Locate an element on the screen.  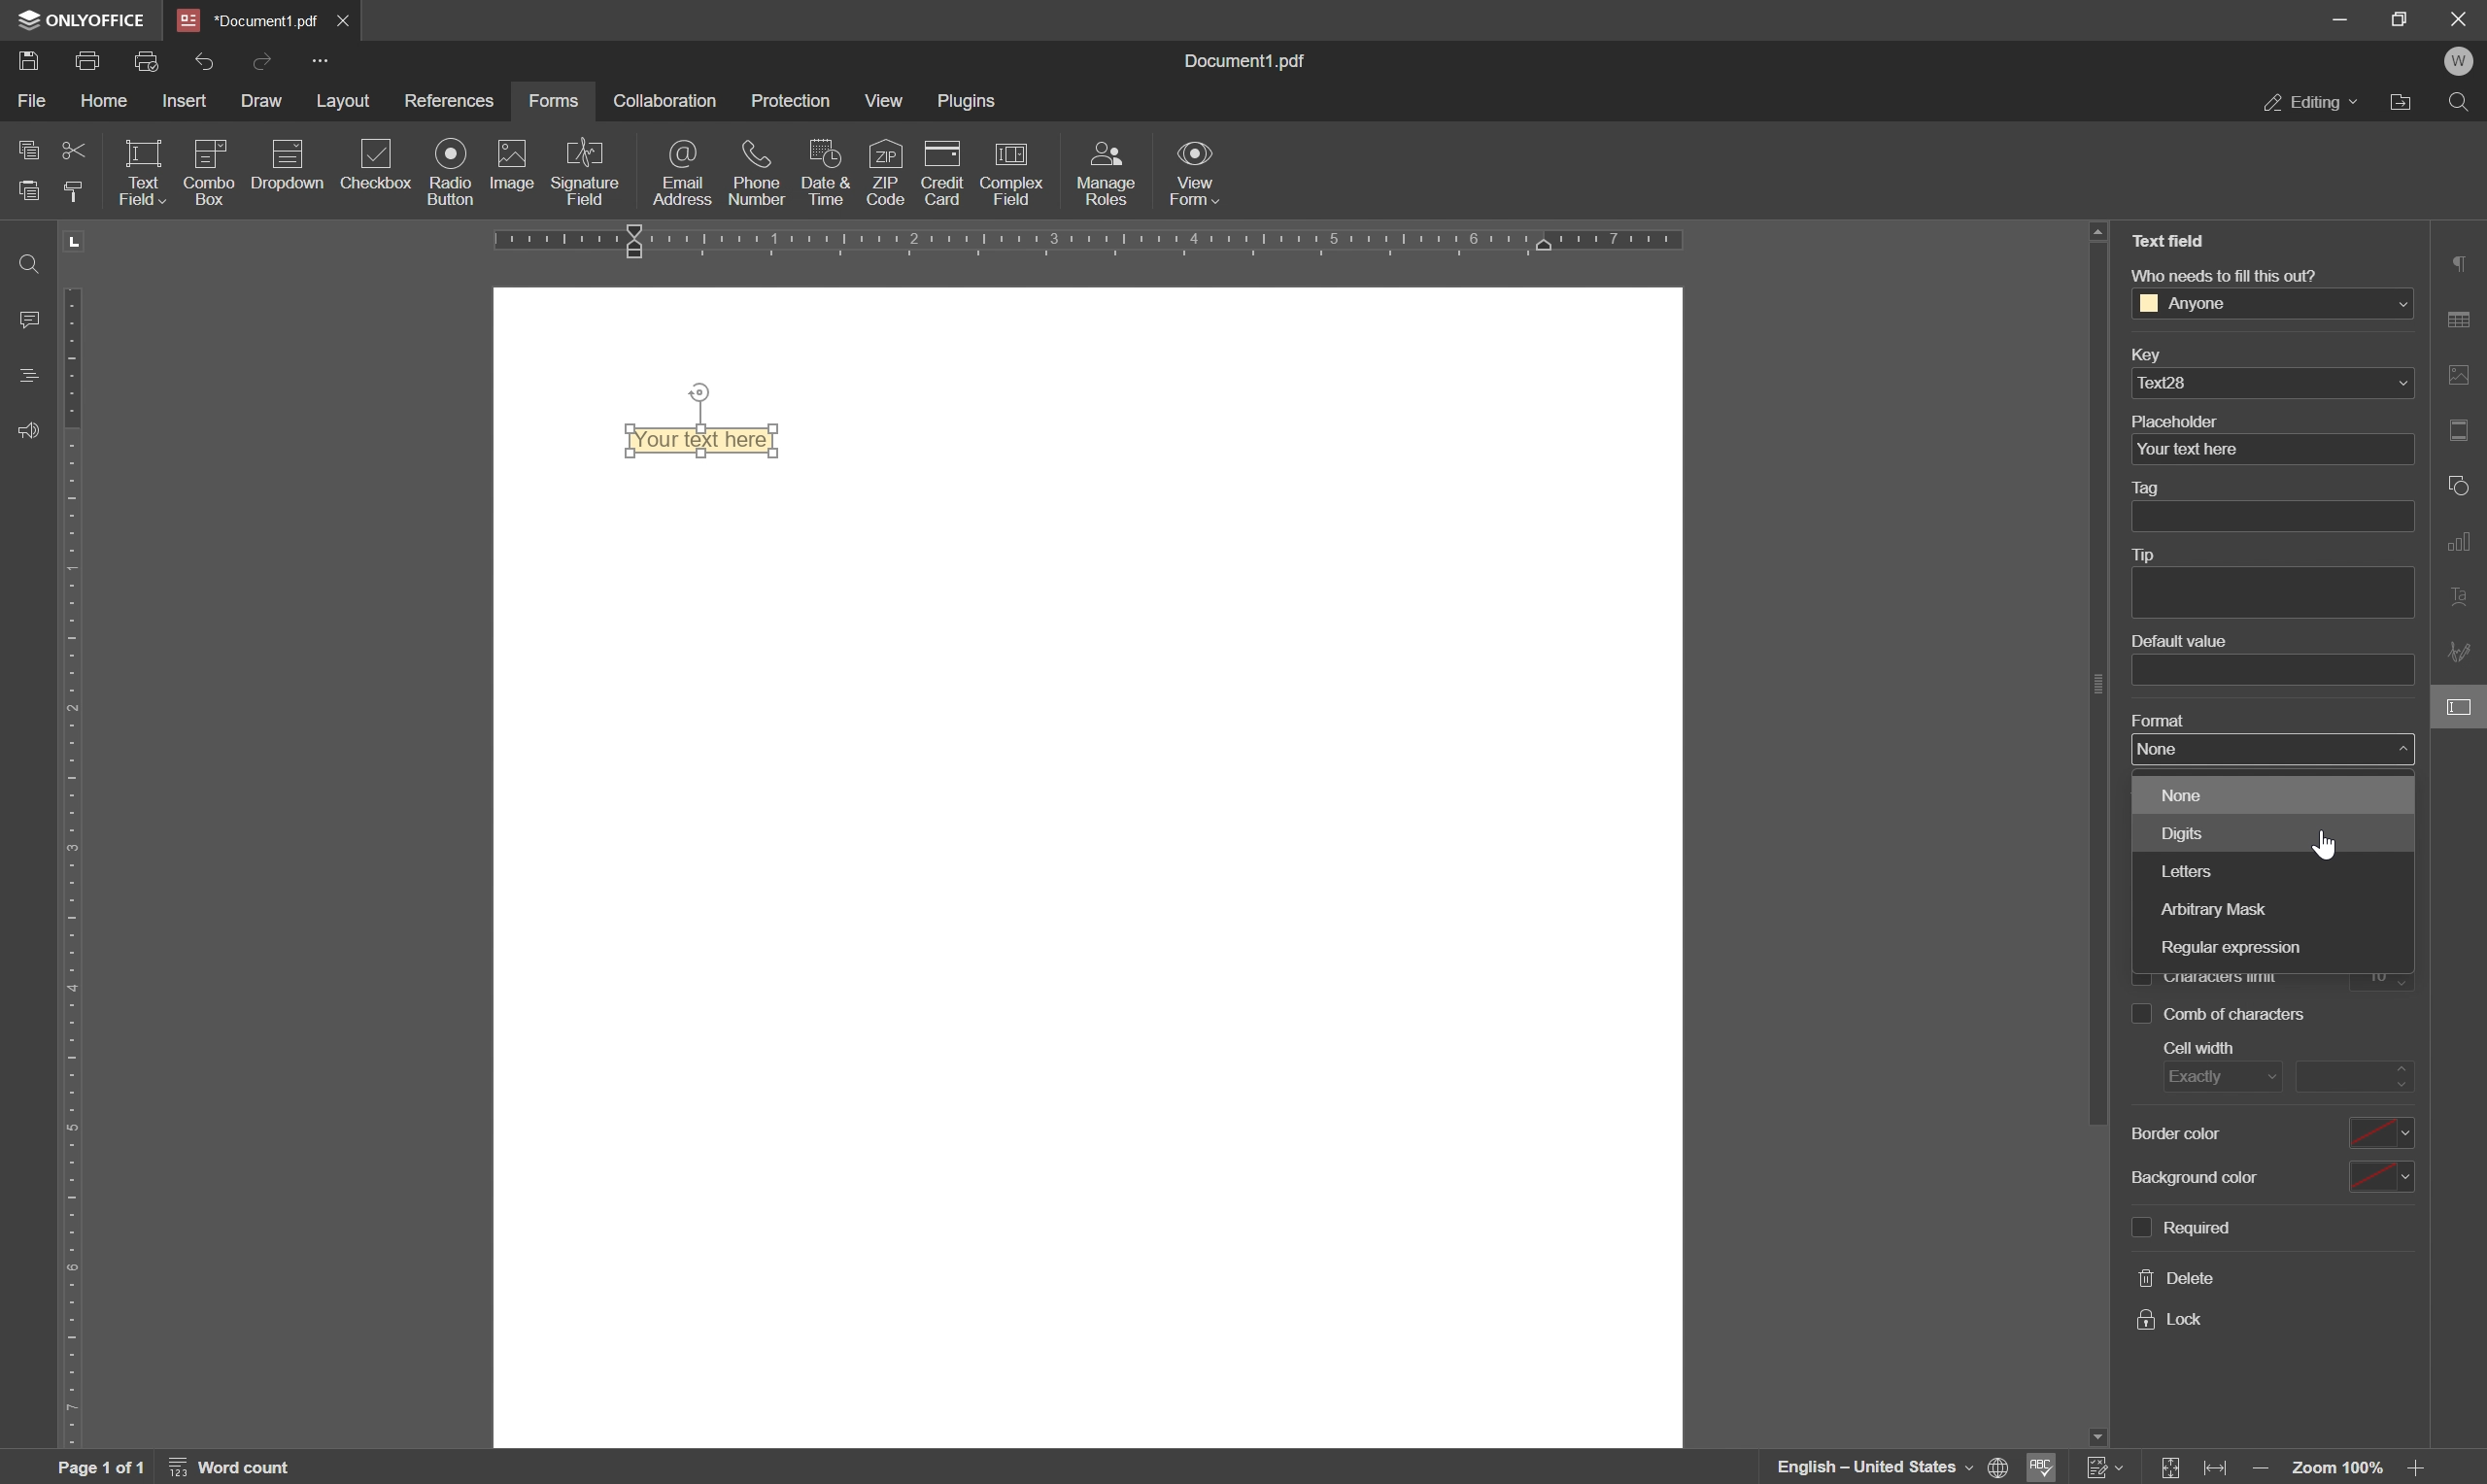
spell checking is located at coordinates (2045, 1467).